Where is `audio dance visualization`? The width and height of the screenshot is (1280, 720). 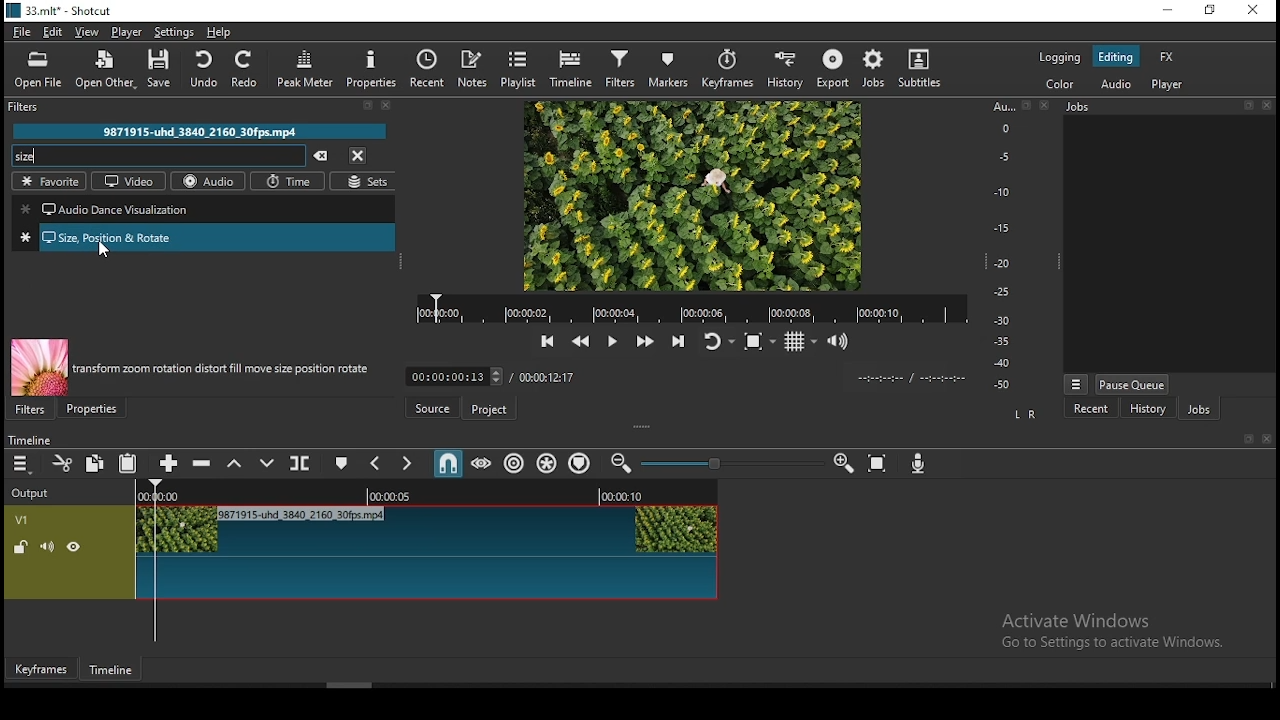
audio dance visualization is located at coordinates (202, 208).